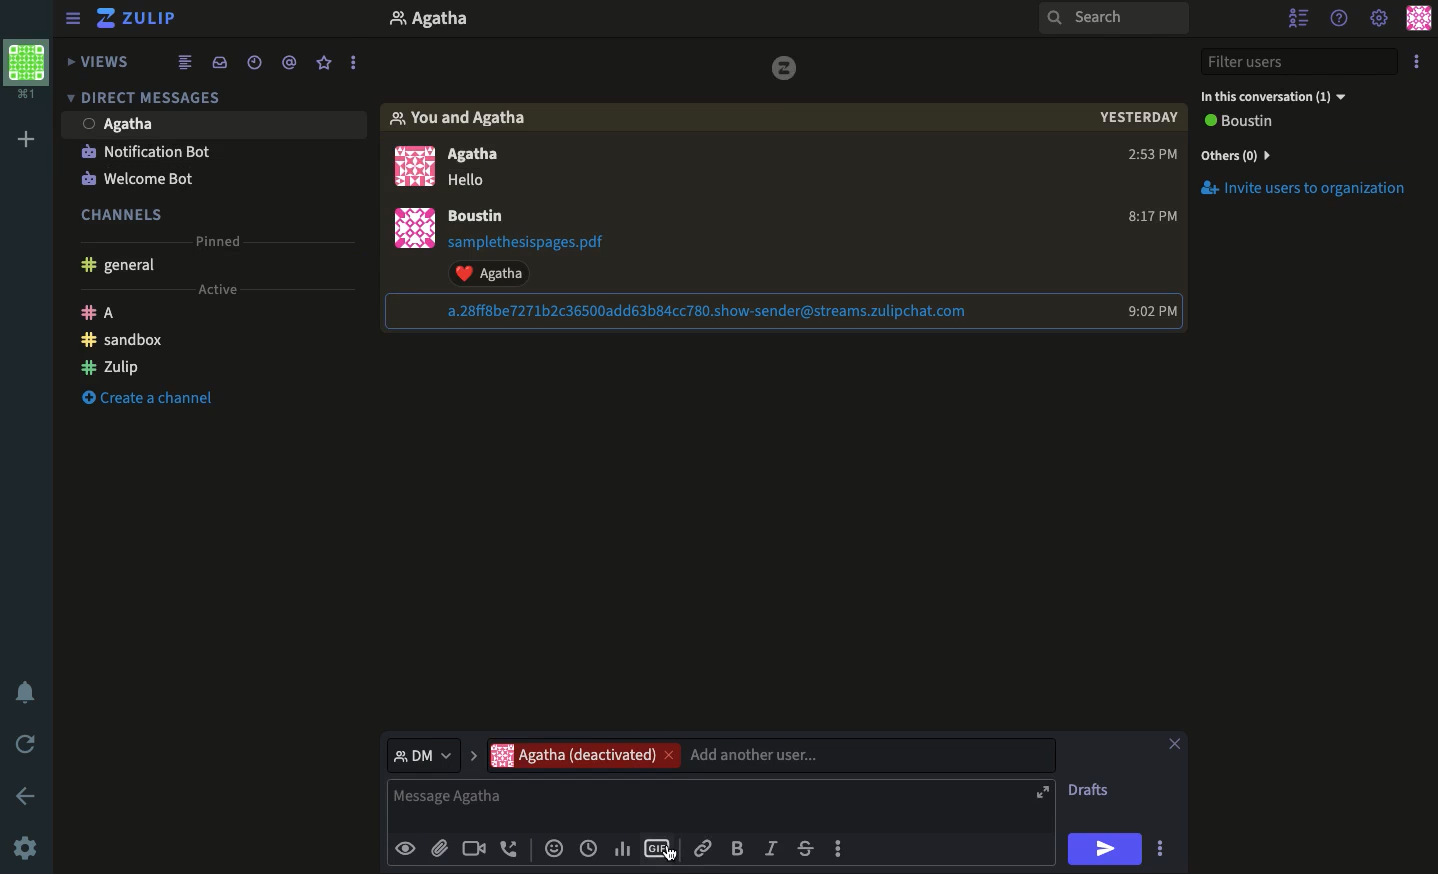  Describe the element at coordinates (146, 151) in the screenshot. I see `Notification ` at that location.